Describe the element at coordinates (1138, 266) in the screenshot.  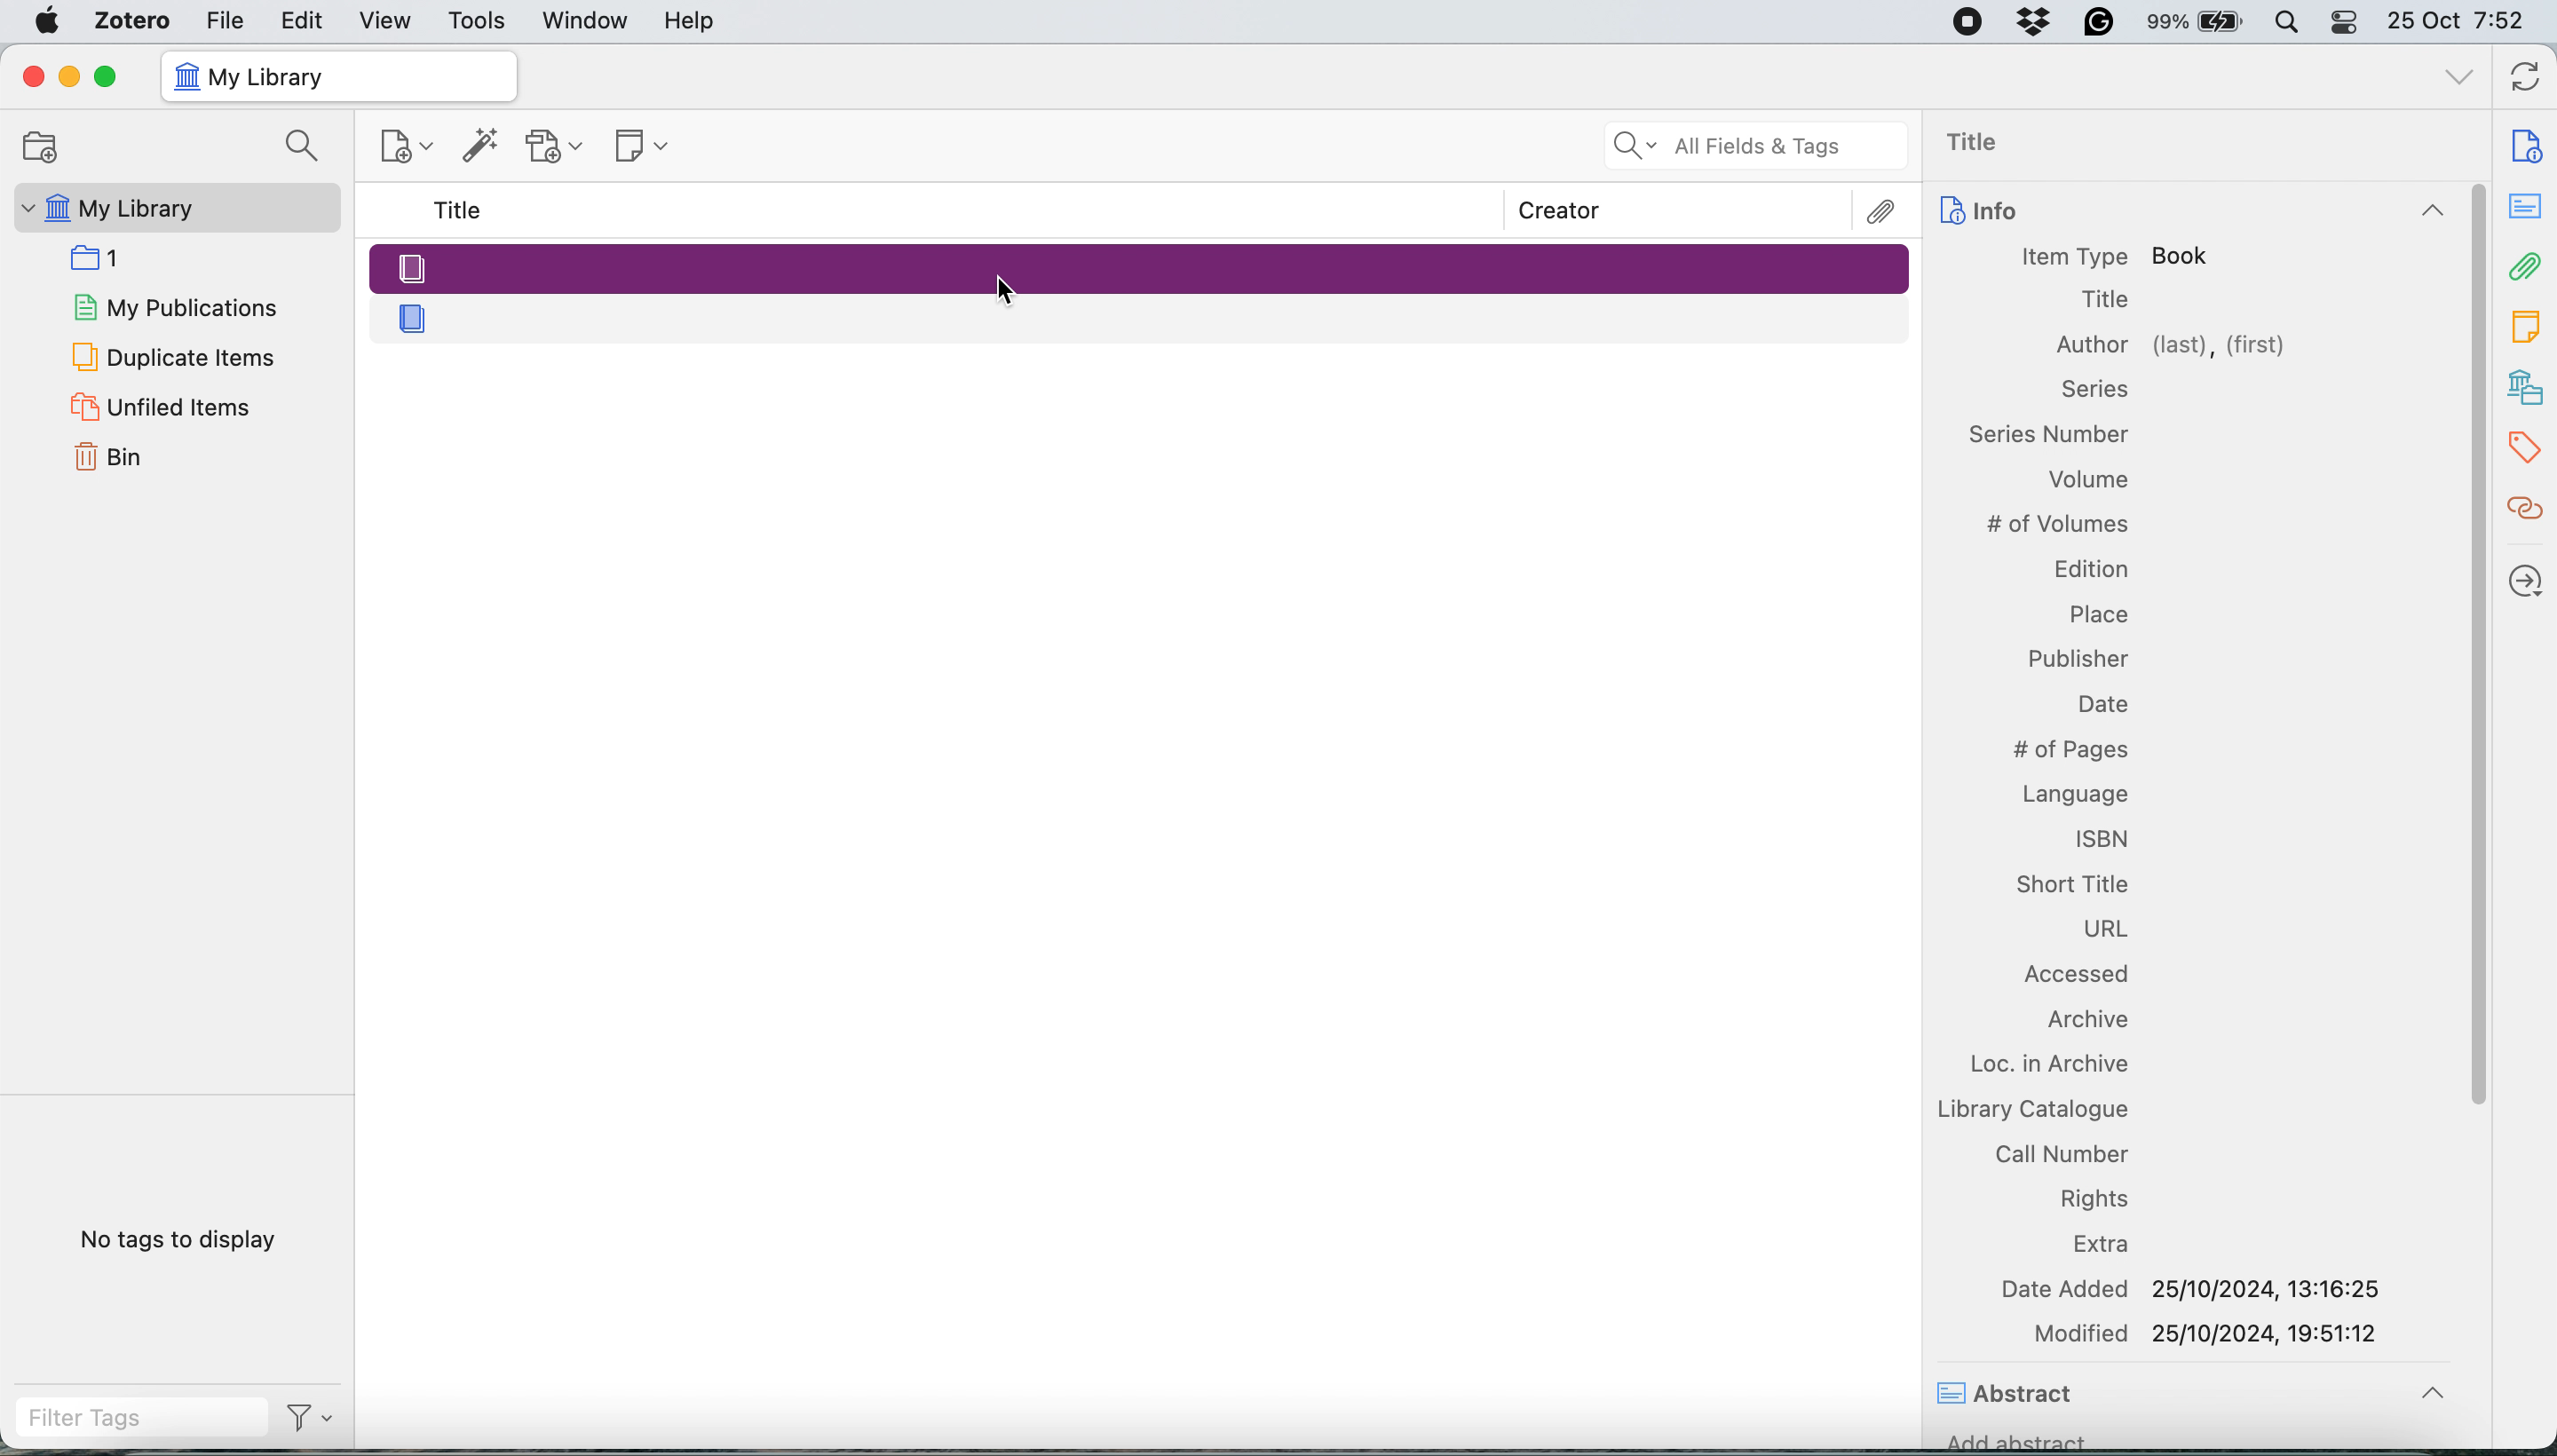
I see `Blank Entry 1` at that location.